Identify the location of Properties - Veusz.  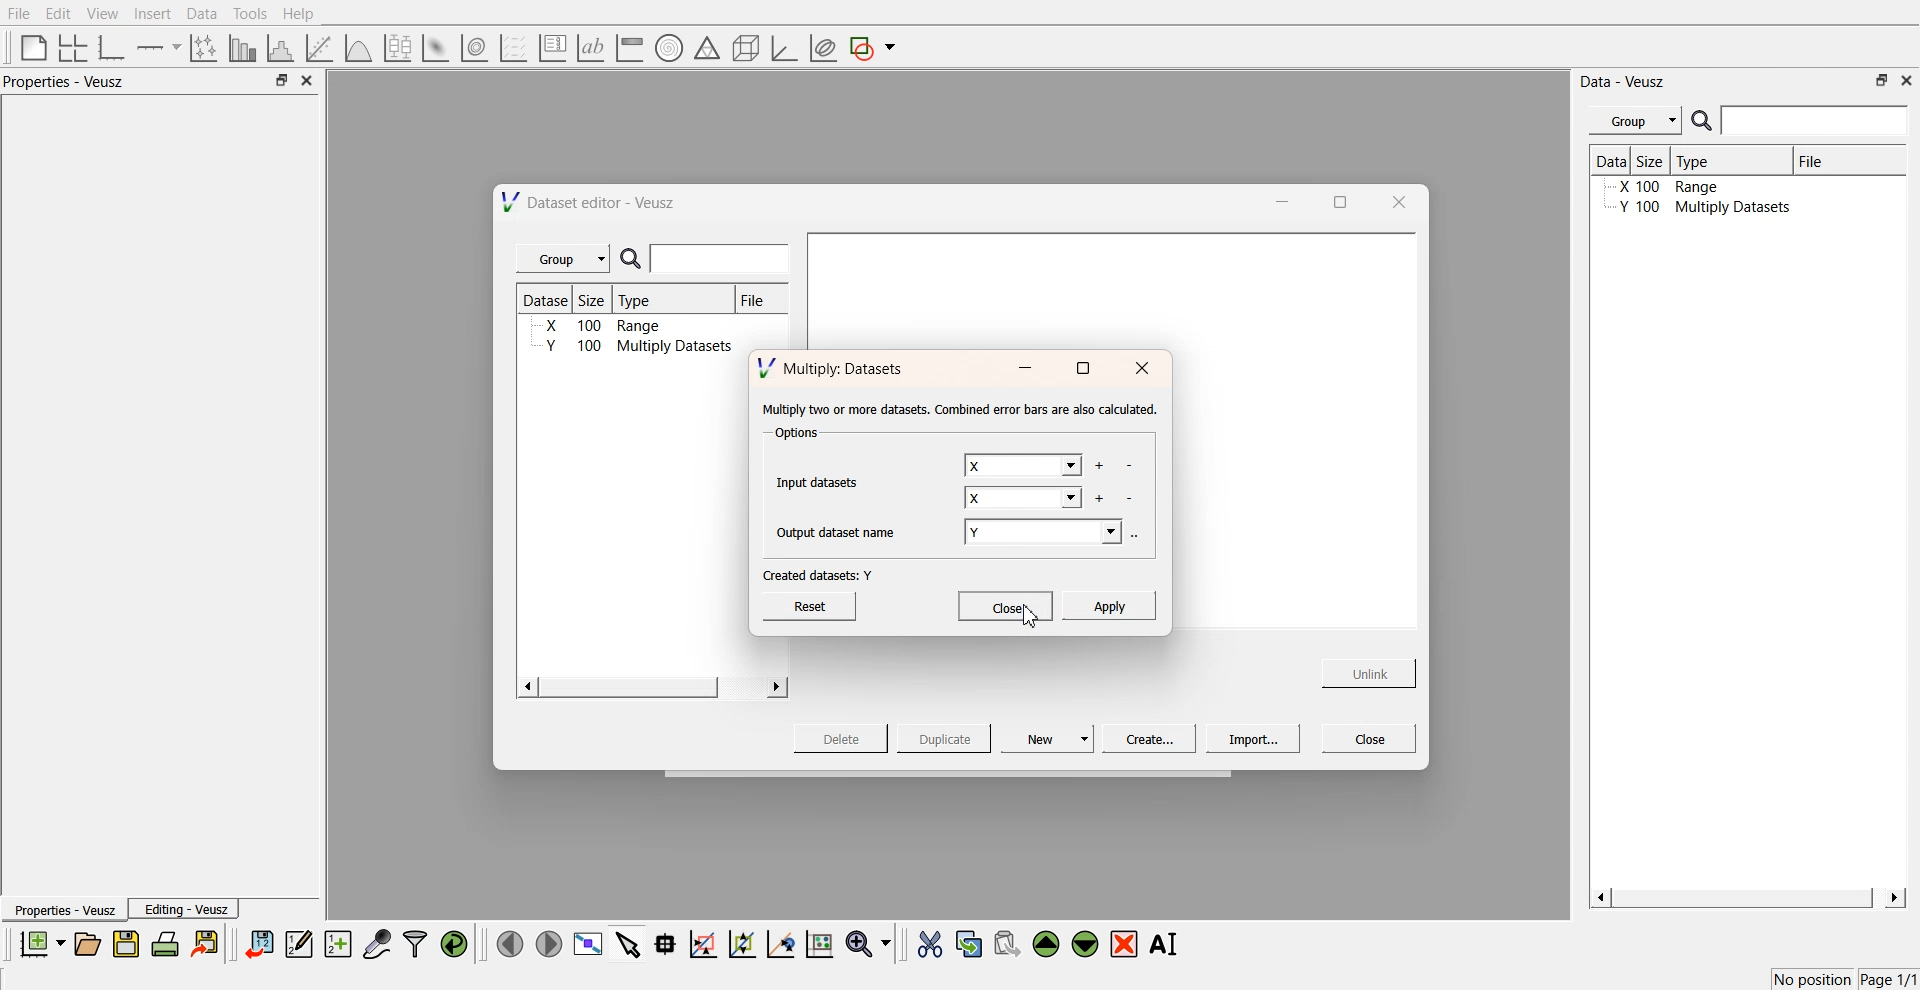
(64, 911).